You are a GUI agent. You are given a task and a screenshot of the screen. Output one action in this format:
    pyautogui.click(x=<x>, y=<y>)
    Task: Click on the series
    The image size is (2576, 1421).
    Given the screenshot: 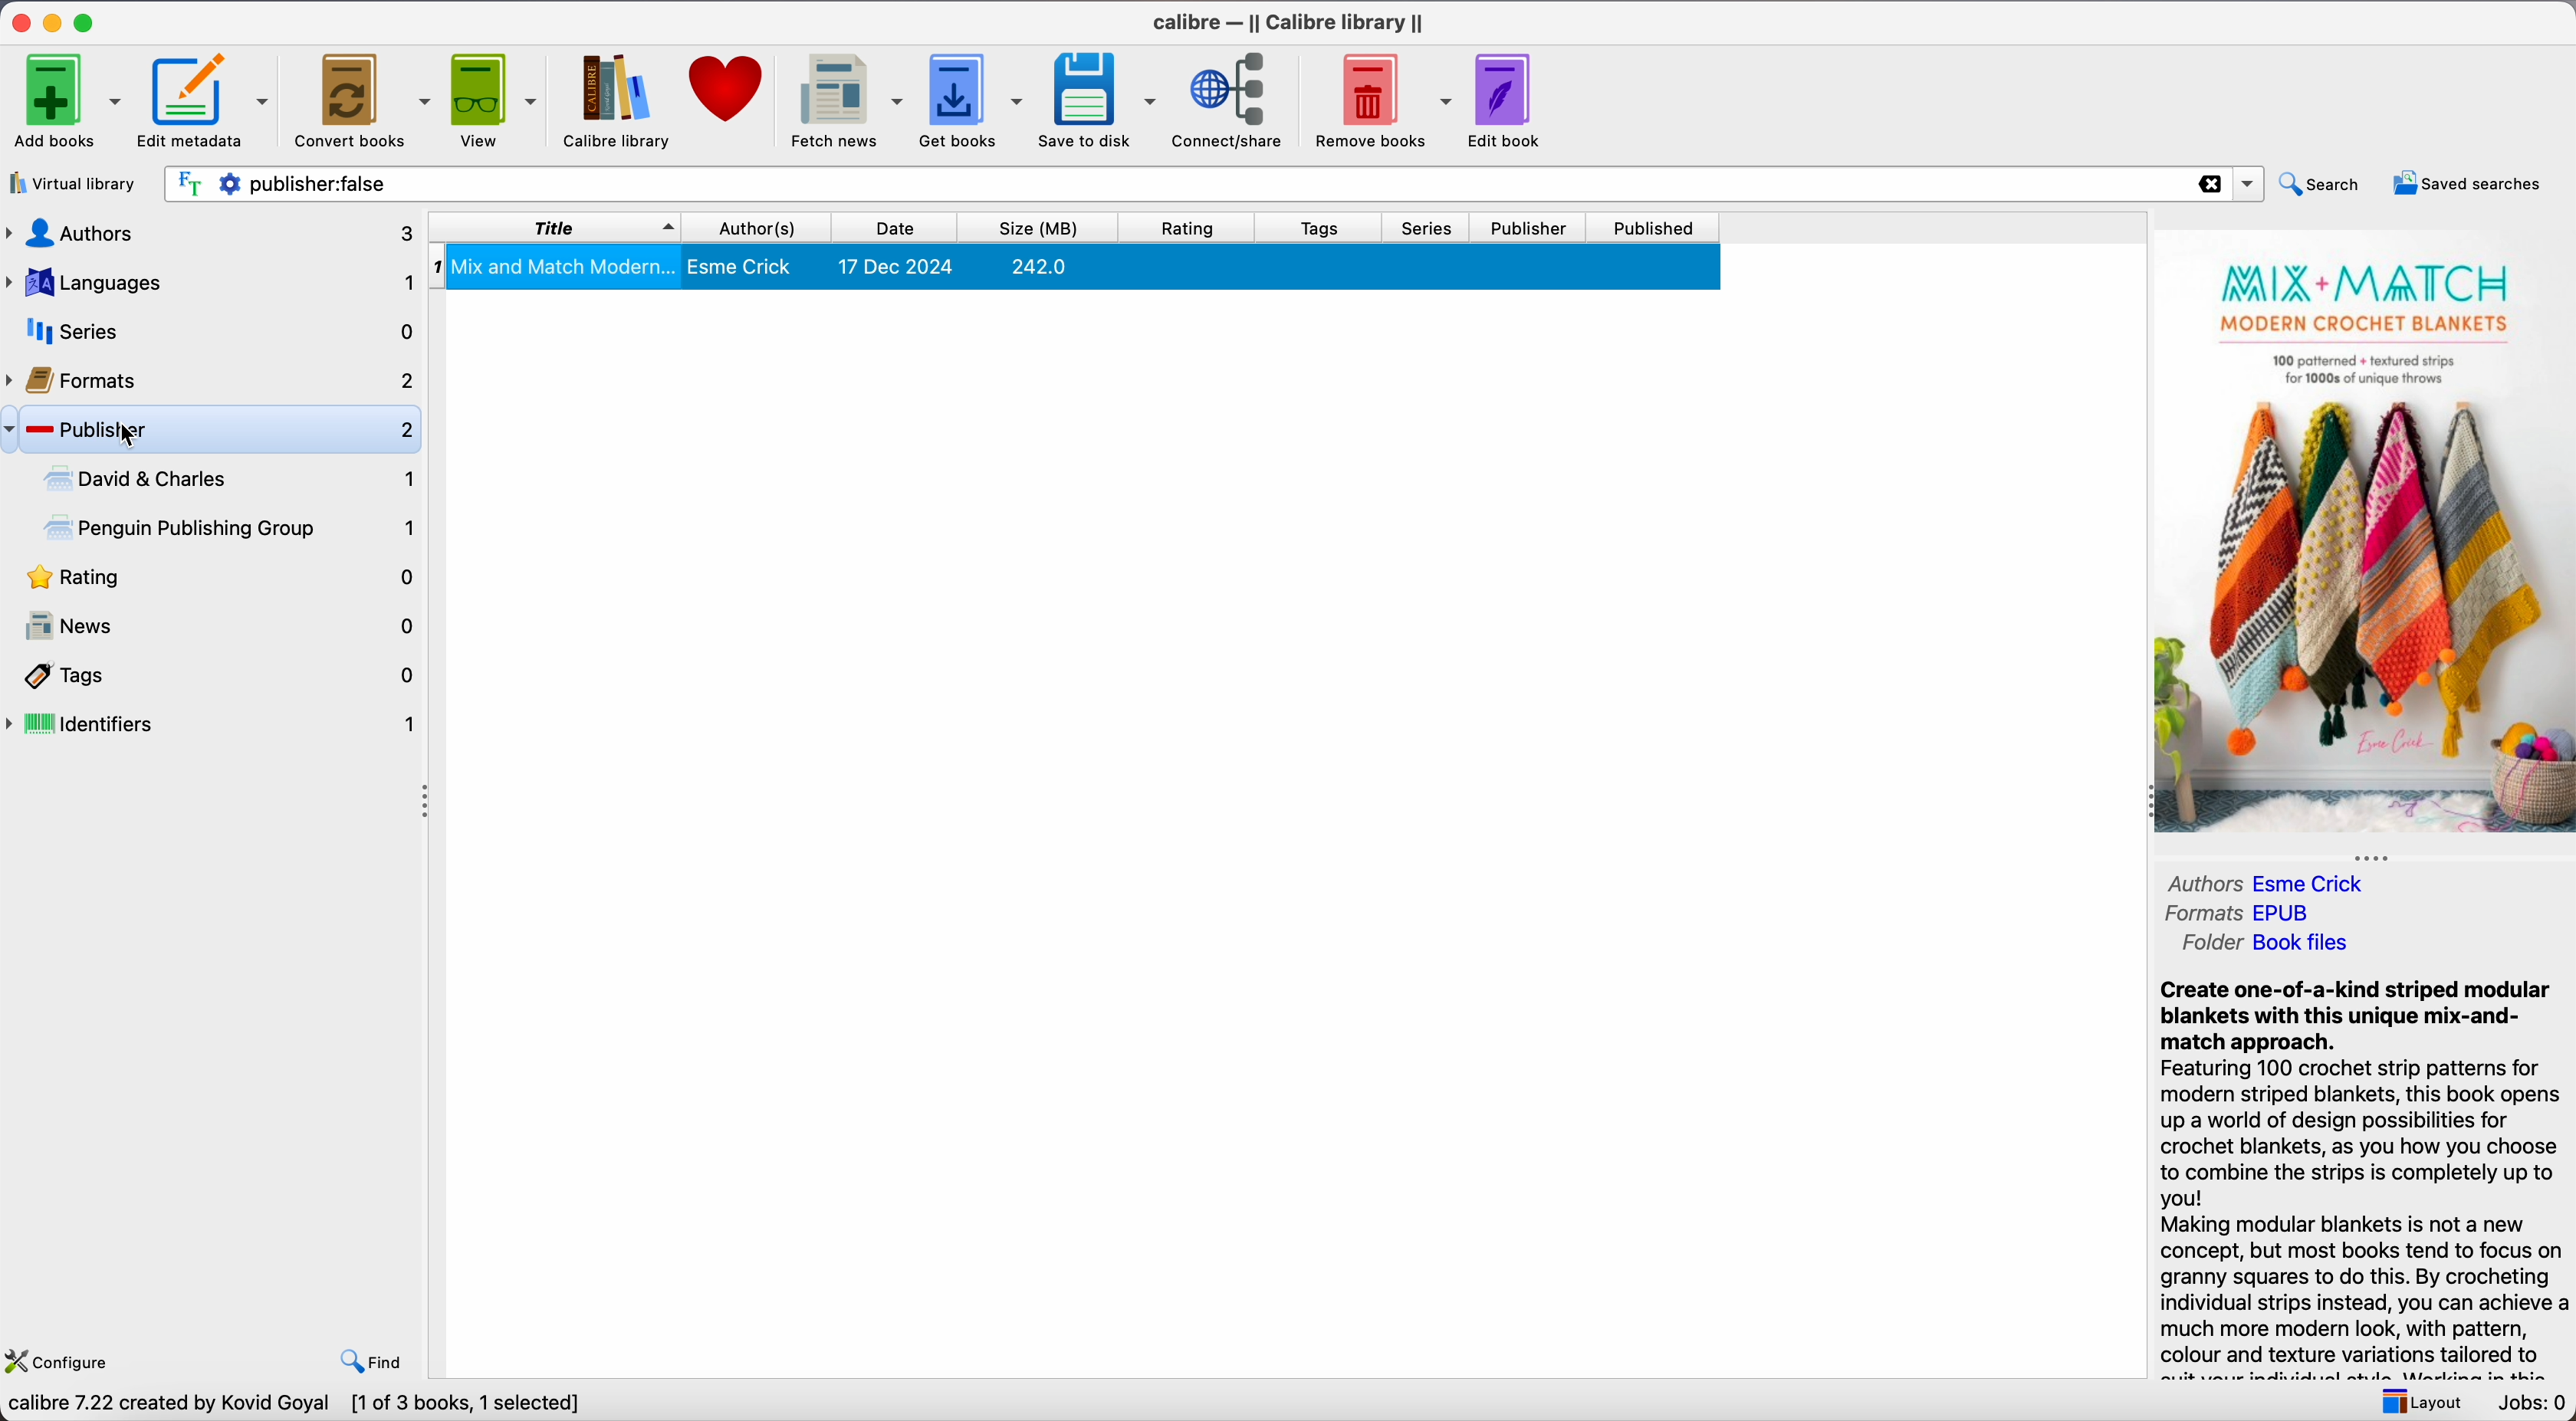 What is the action you would take?
    pyautogui.click(x=1434, y=228)
    